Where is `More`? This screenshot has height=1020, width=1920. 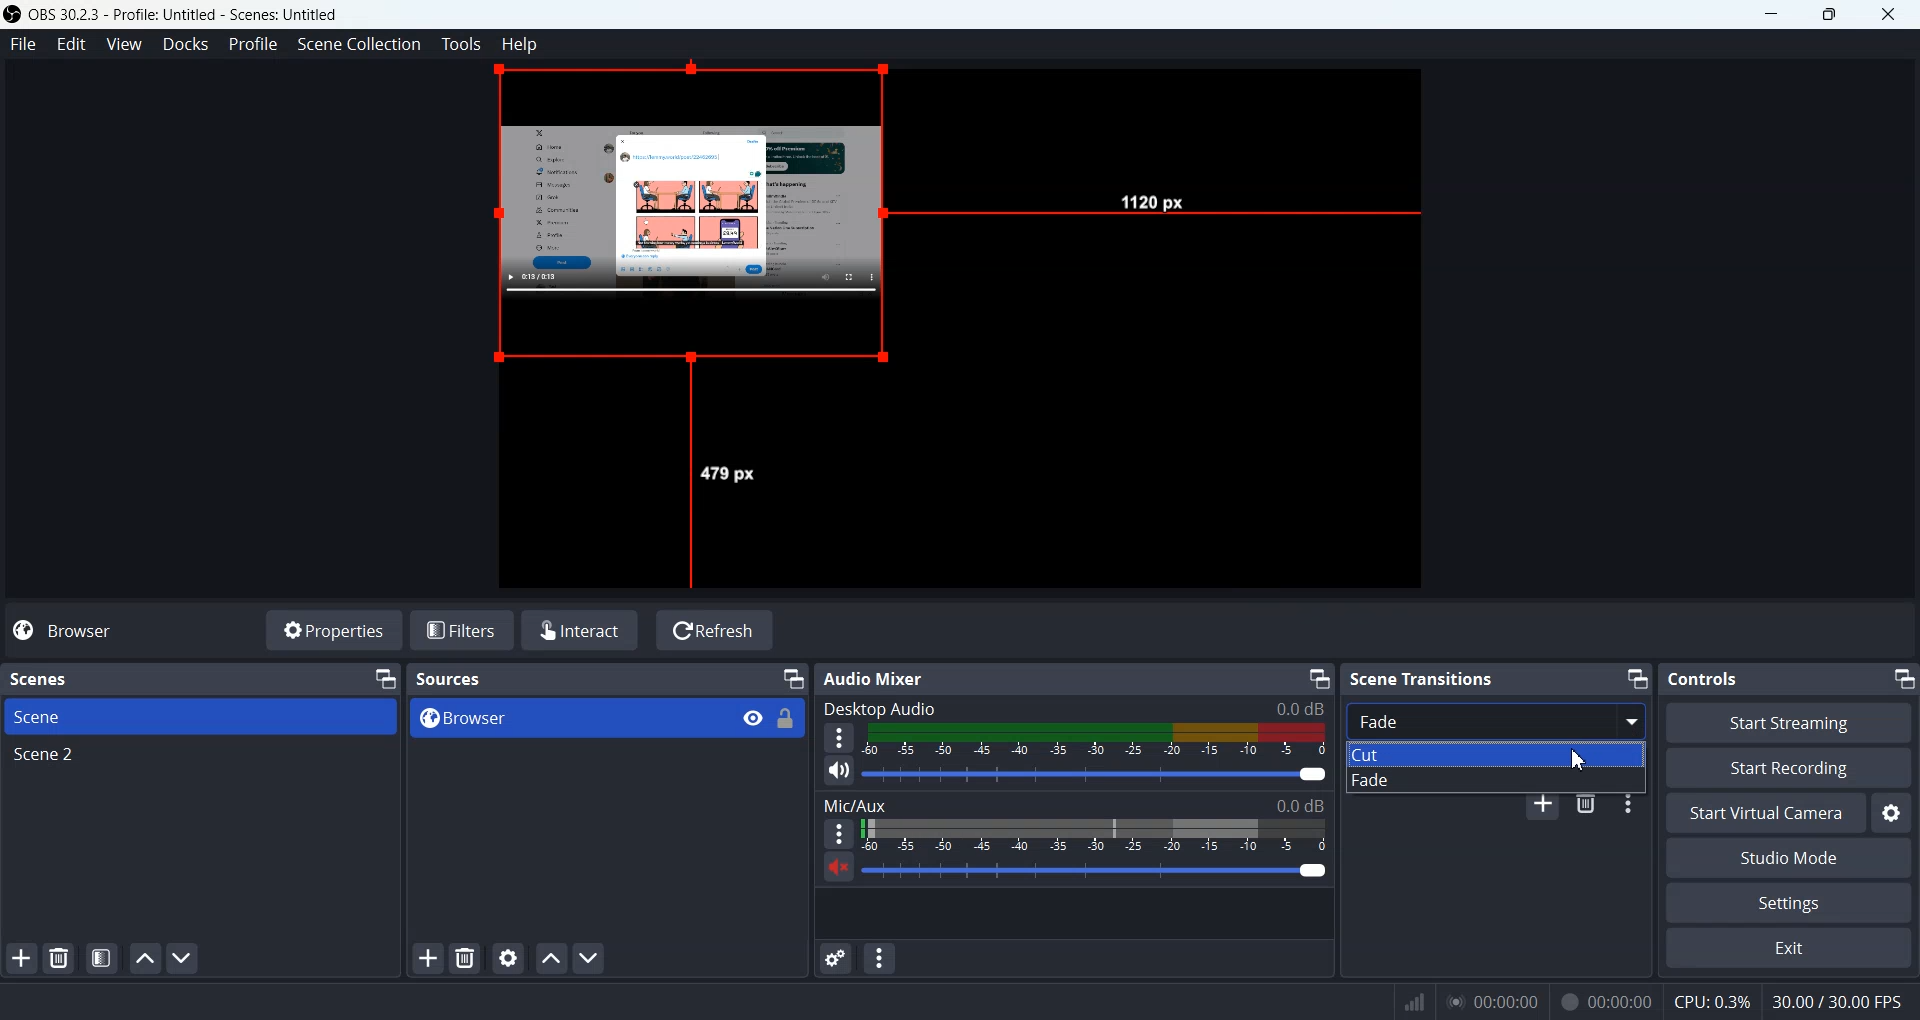
More is located at coordinates (839, 737).